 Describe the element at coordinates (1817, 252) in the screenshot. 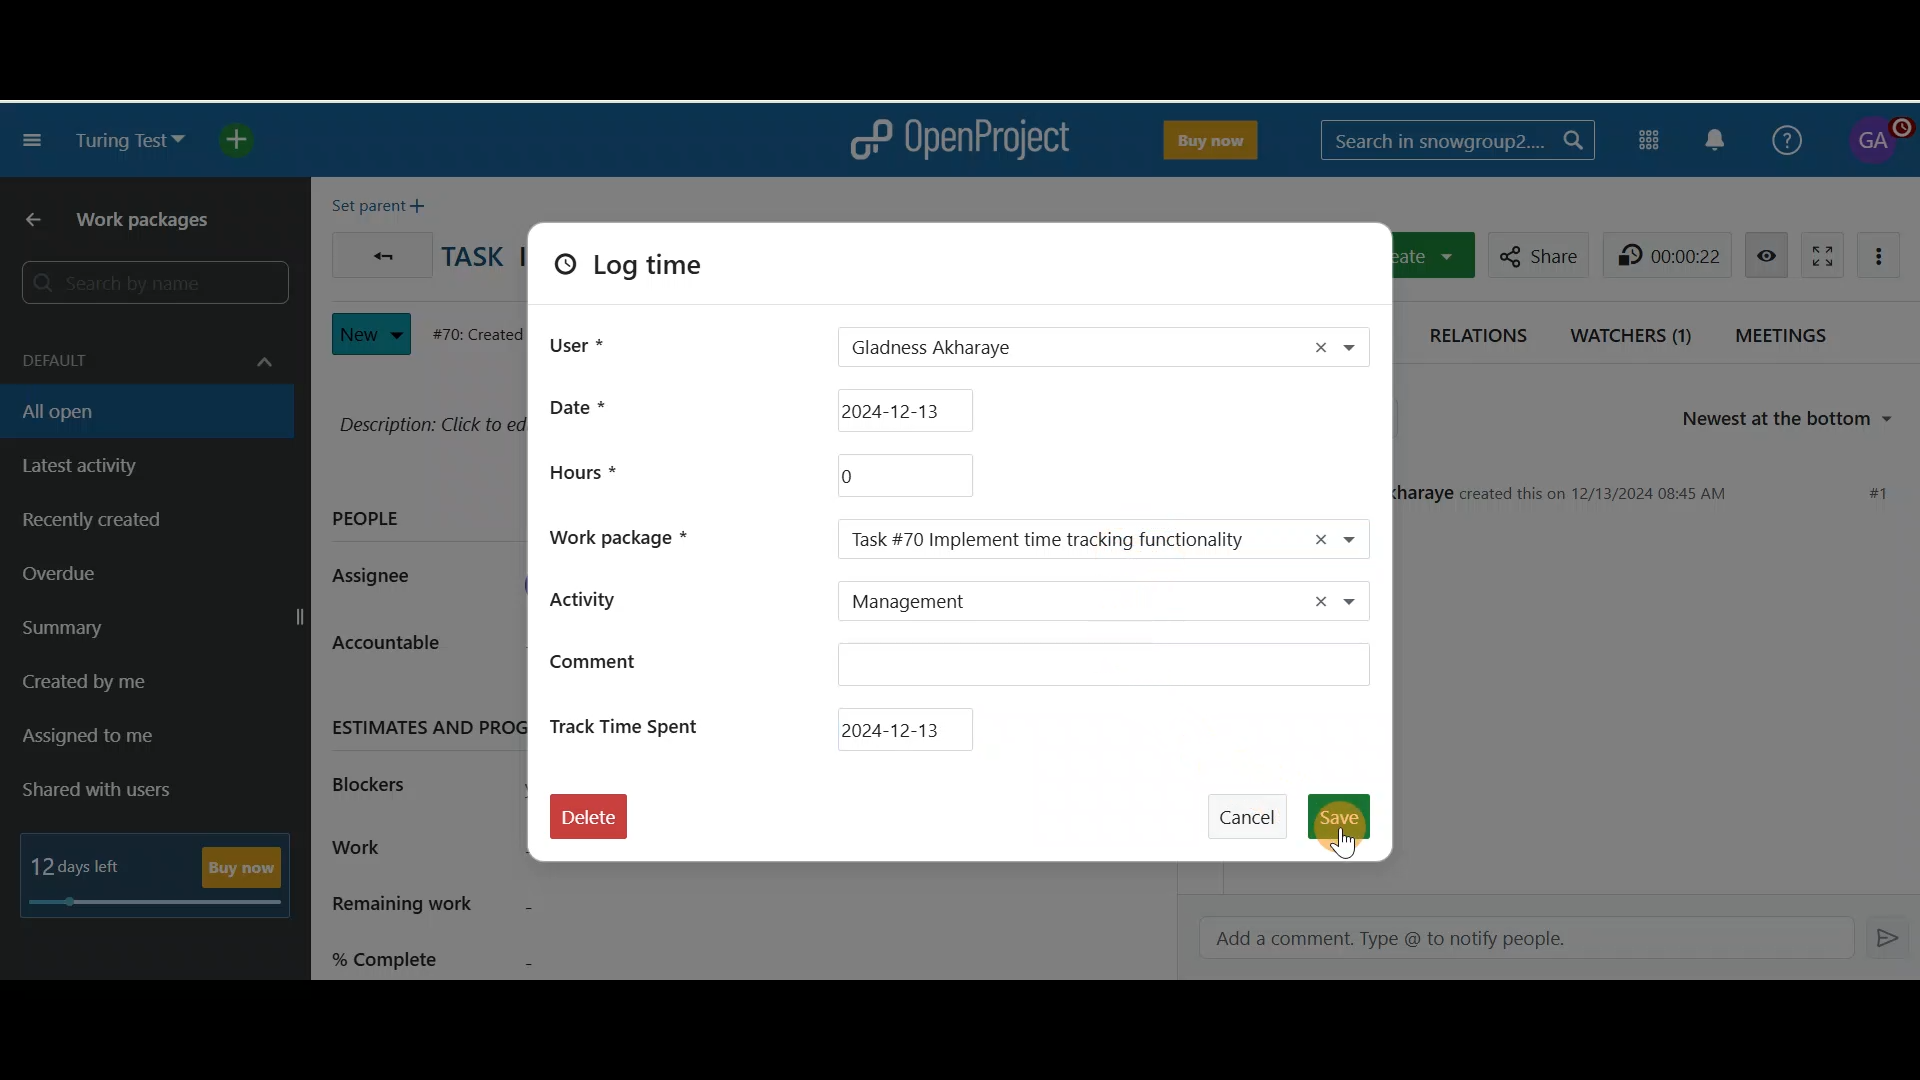

I see `Activate zen mode` at that location.